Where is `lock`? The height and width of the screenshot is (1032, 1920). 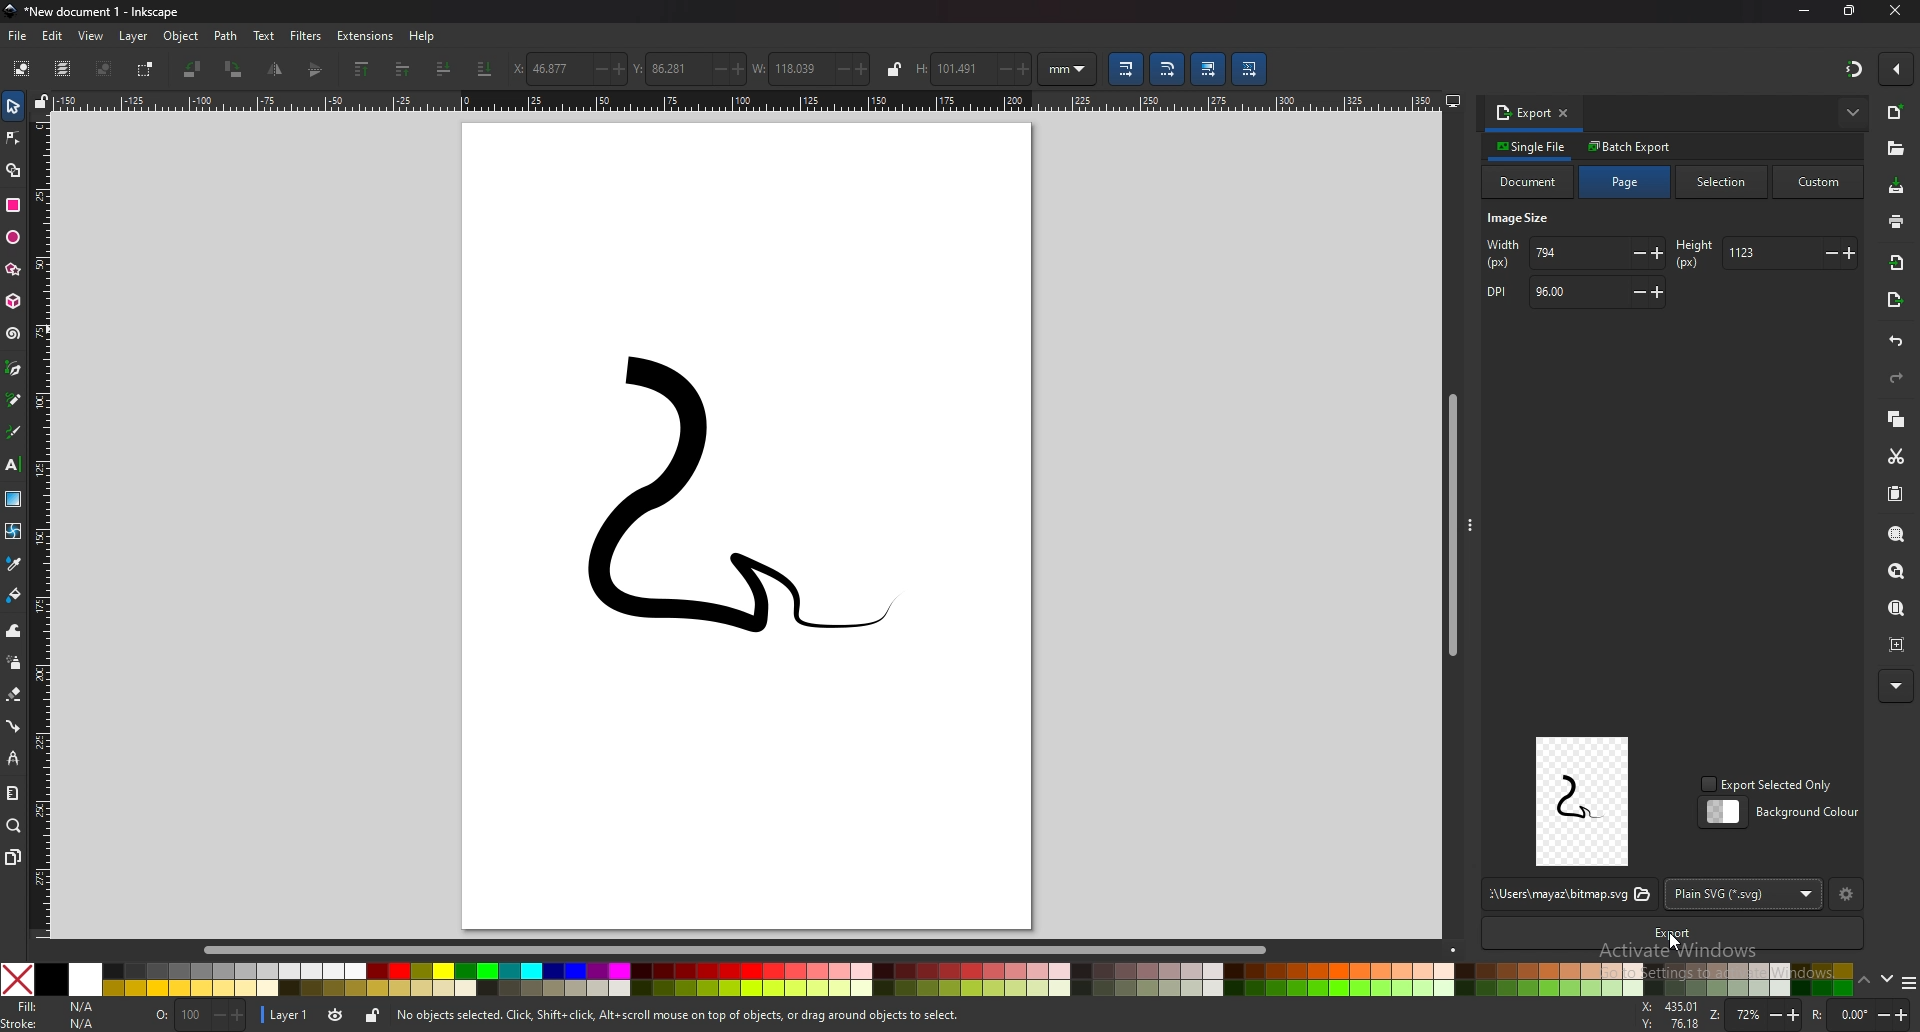 lock is located at coordinates (894, 69).